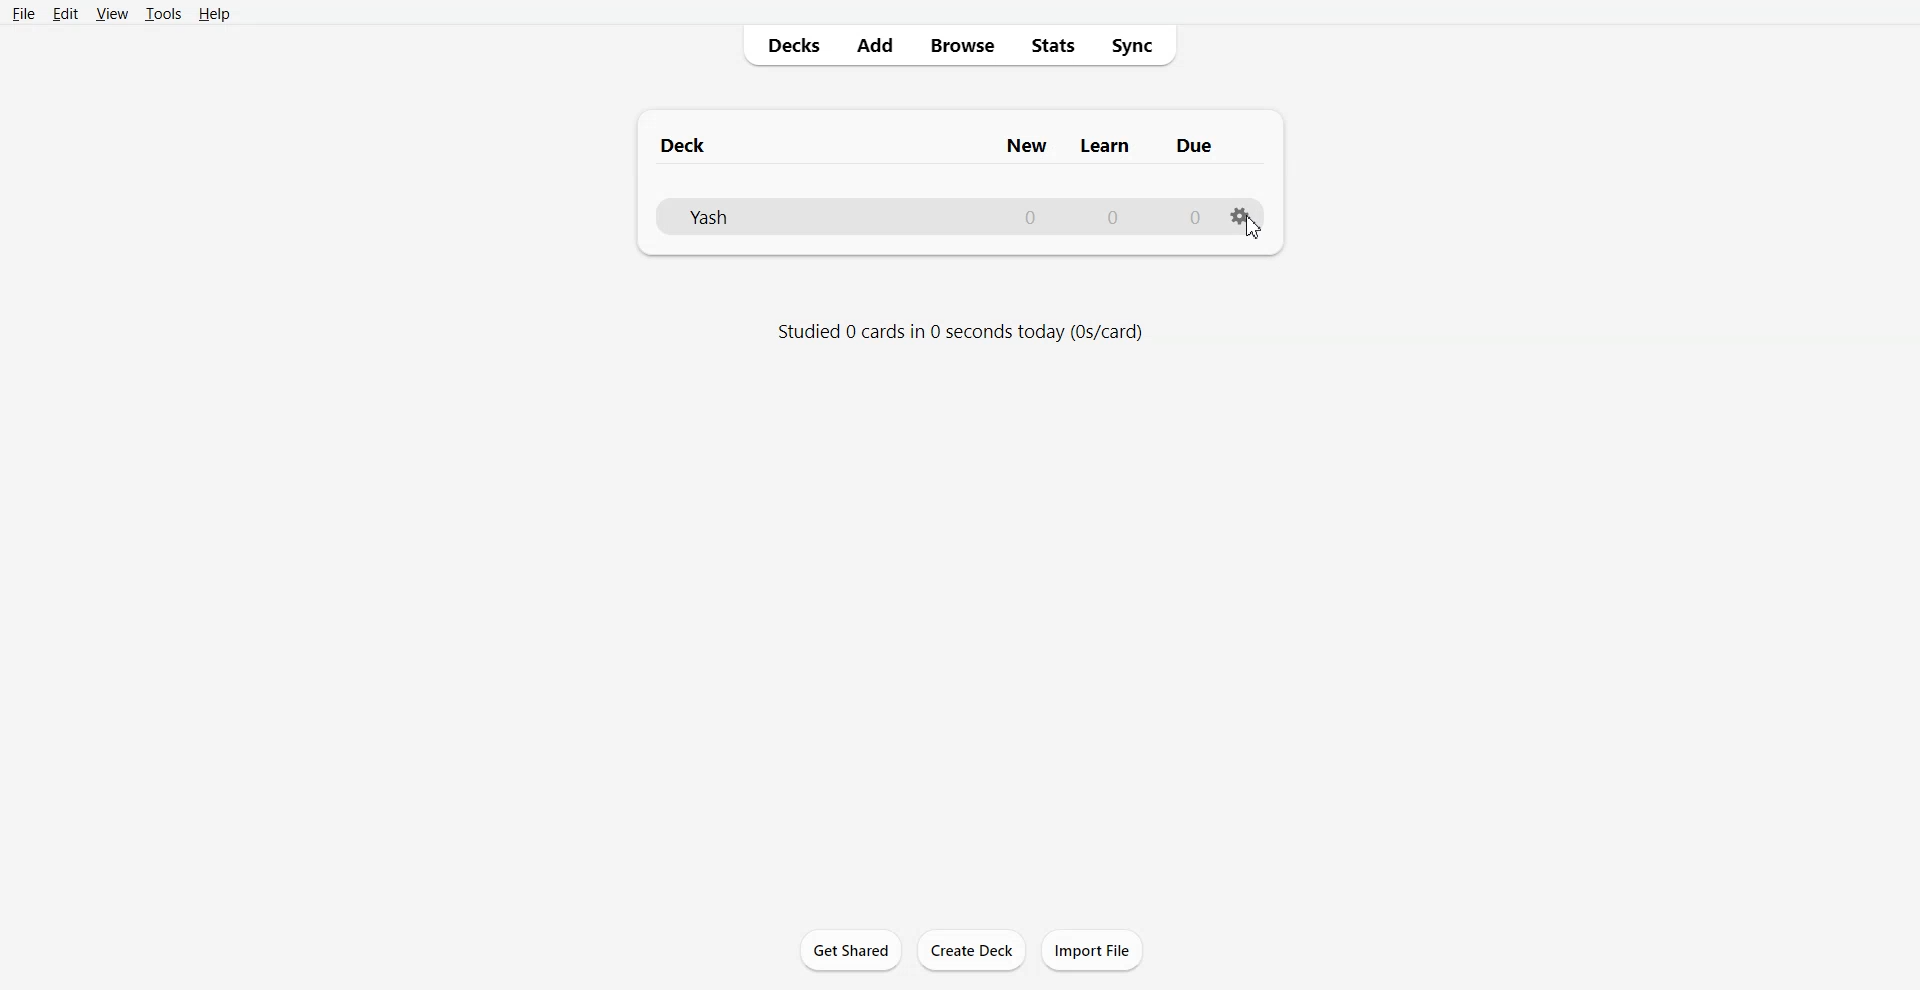 Image resolution: width=1920 pixels, height=990 pixels. I want to click on Add, so click(873, 46).